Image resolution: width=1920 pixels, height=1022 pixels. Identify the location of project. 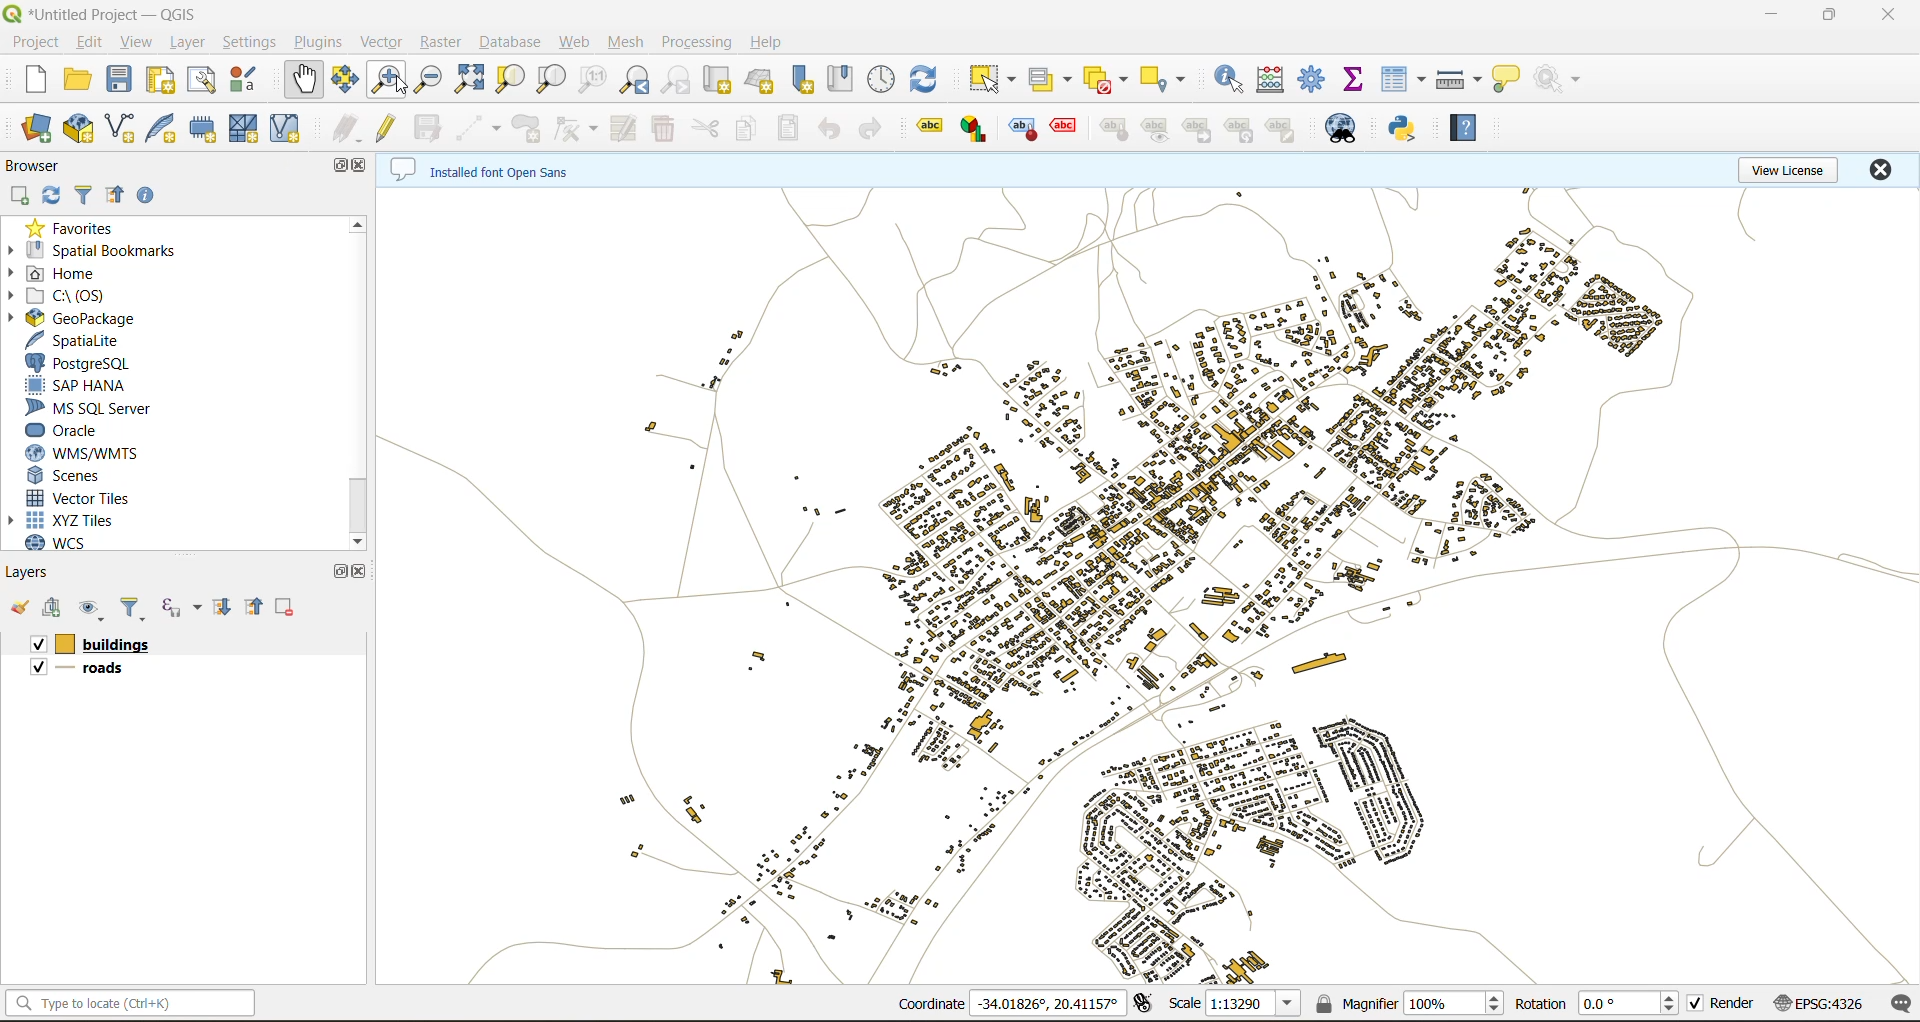
(37, 45).